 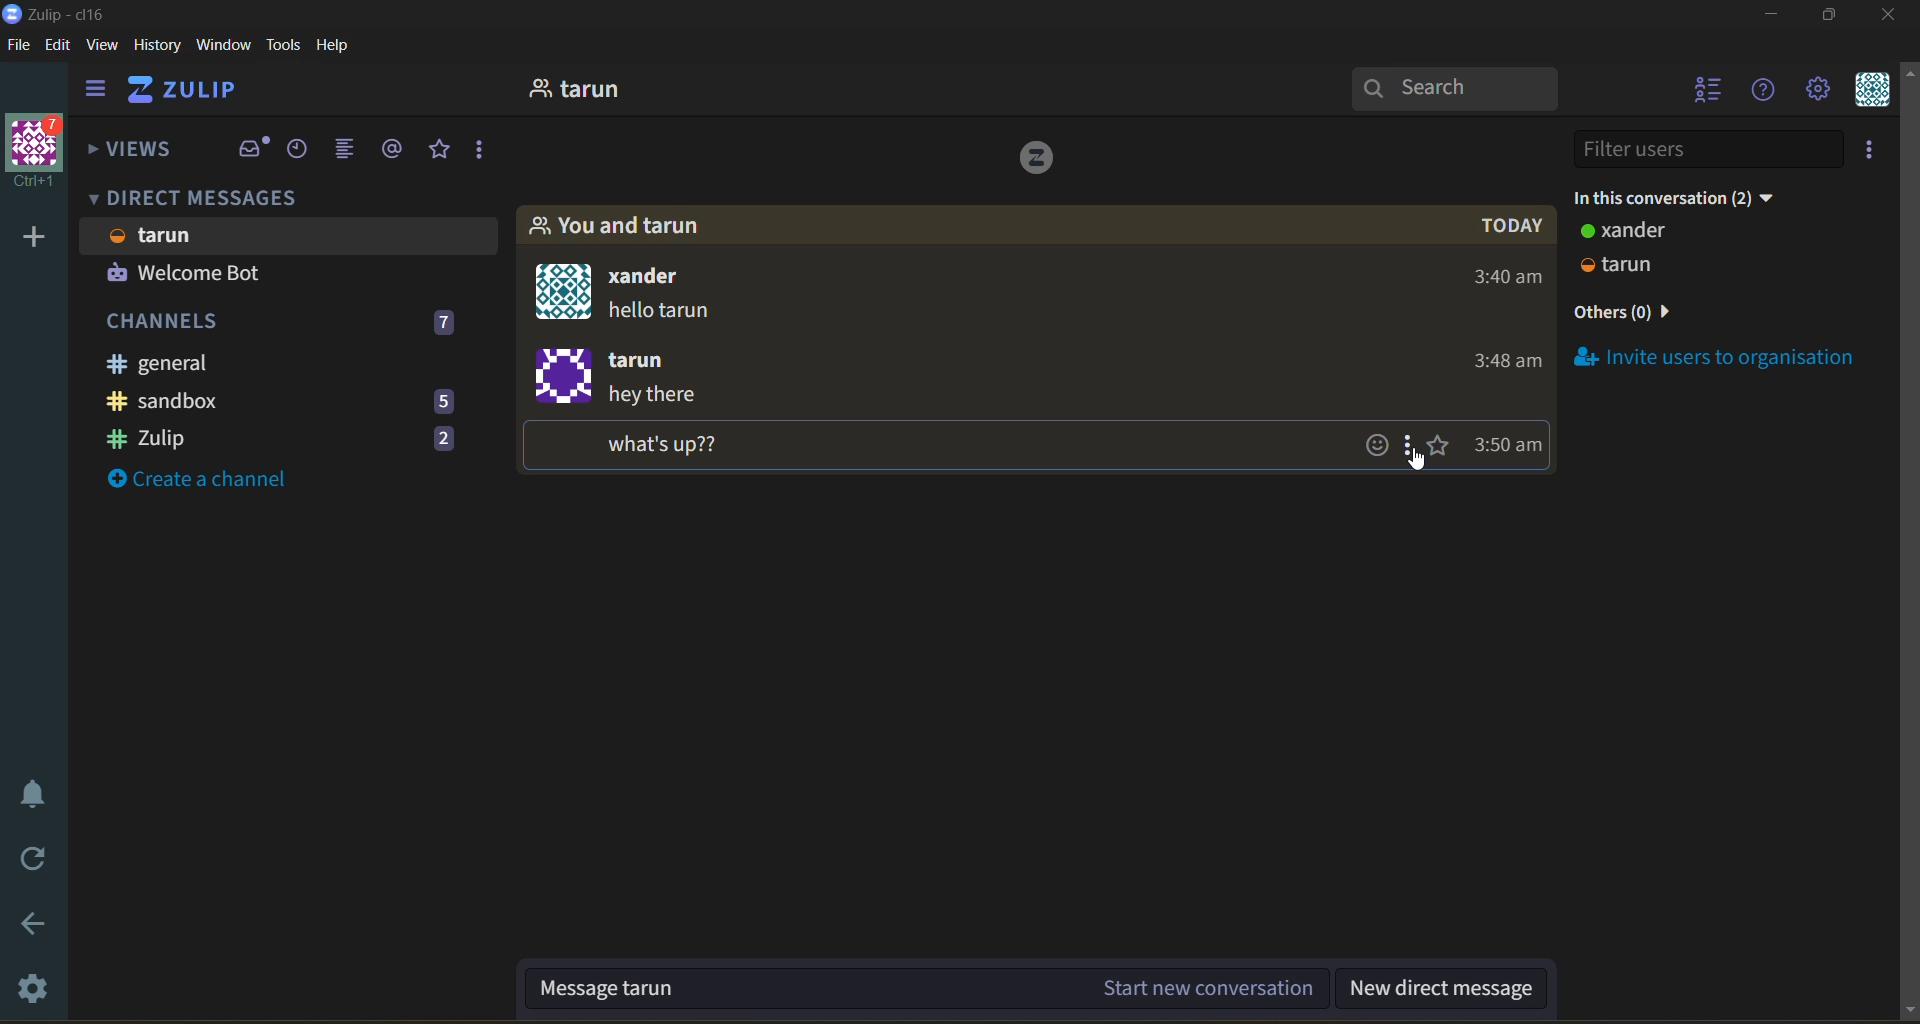 What do you see at coordinates (211, 91) in the screenshot?
I see `home view` at bounding box center [211, 91].